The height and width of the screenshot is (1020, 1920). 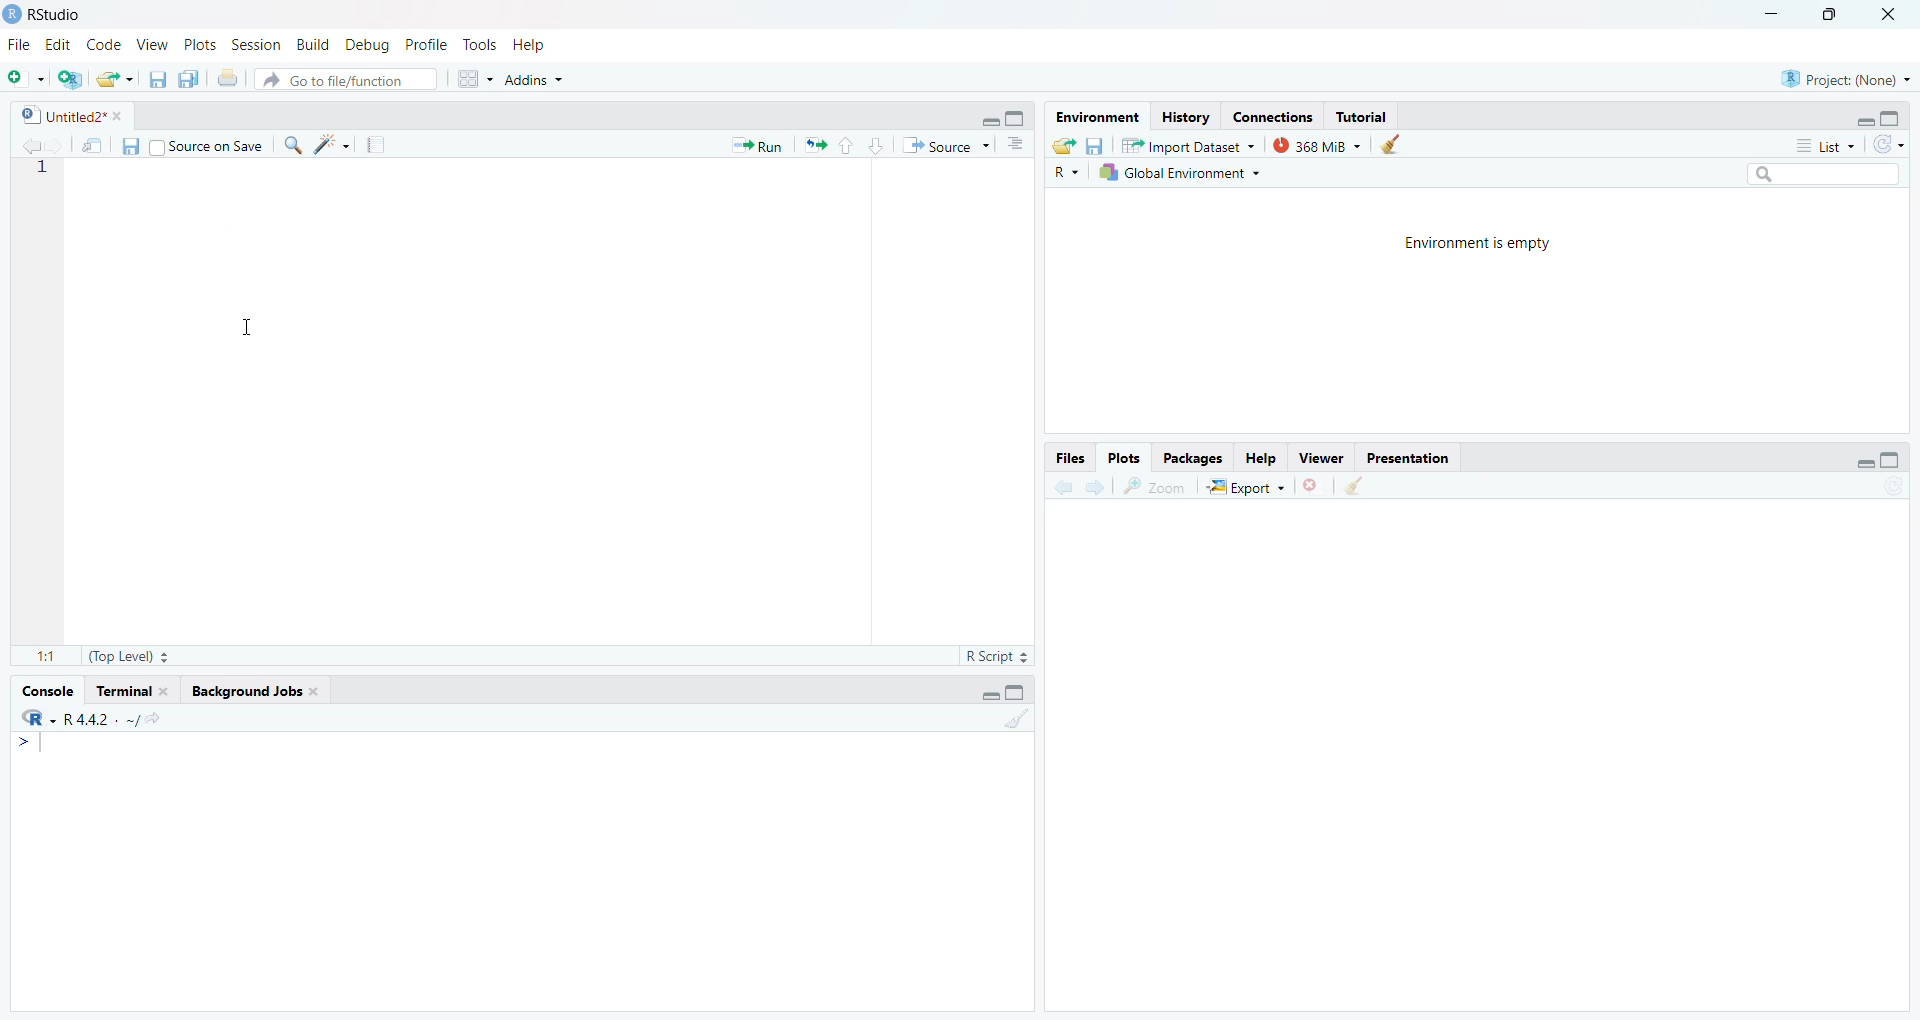 I want to click on Presentation, so click(x=1412, y=460).